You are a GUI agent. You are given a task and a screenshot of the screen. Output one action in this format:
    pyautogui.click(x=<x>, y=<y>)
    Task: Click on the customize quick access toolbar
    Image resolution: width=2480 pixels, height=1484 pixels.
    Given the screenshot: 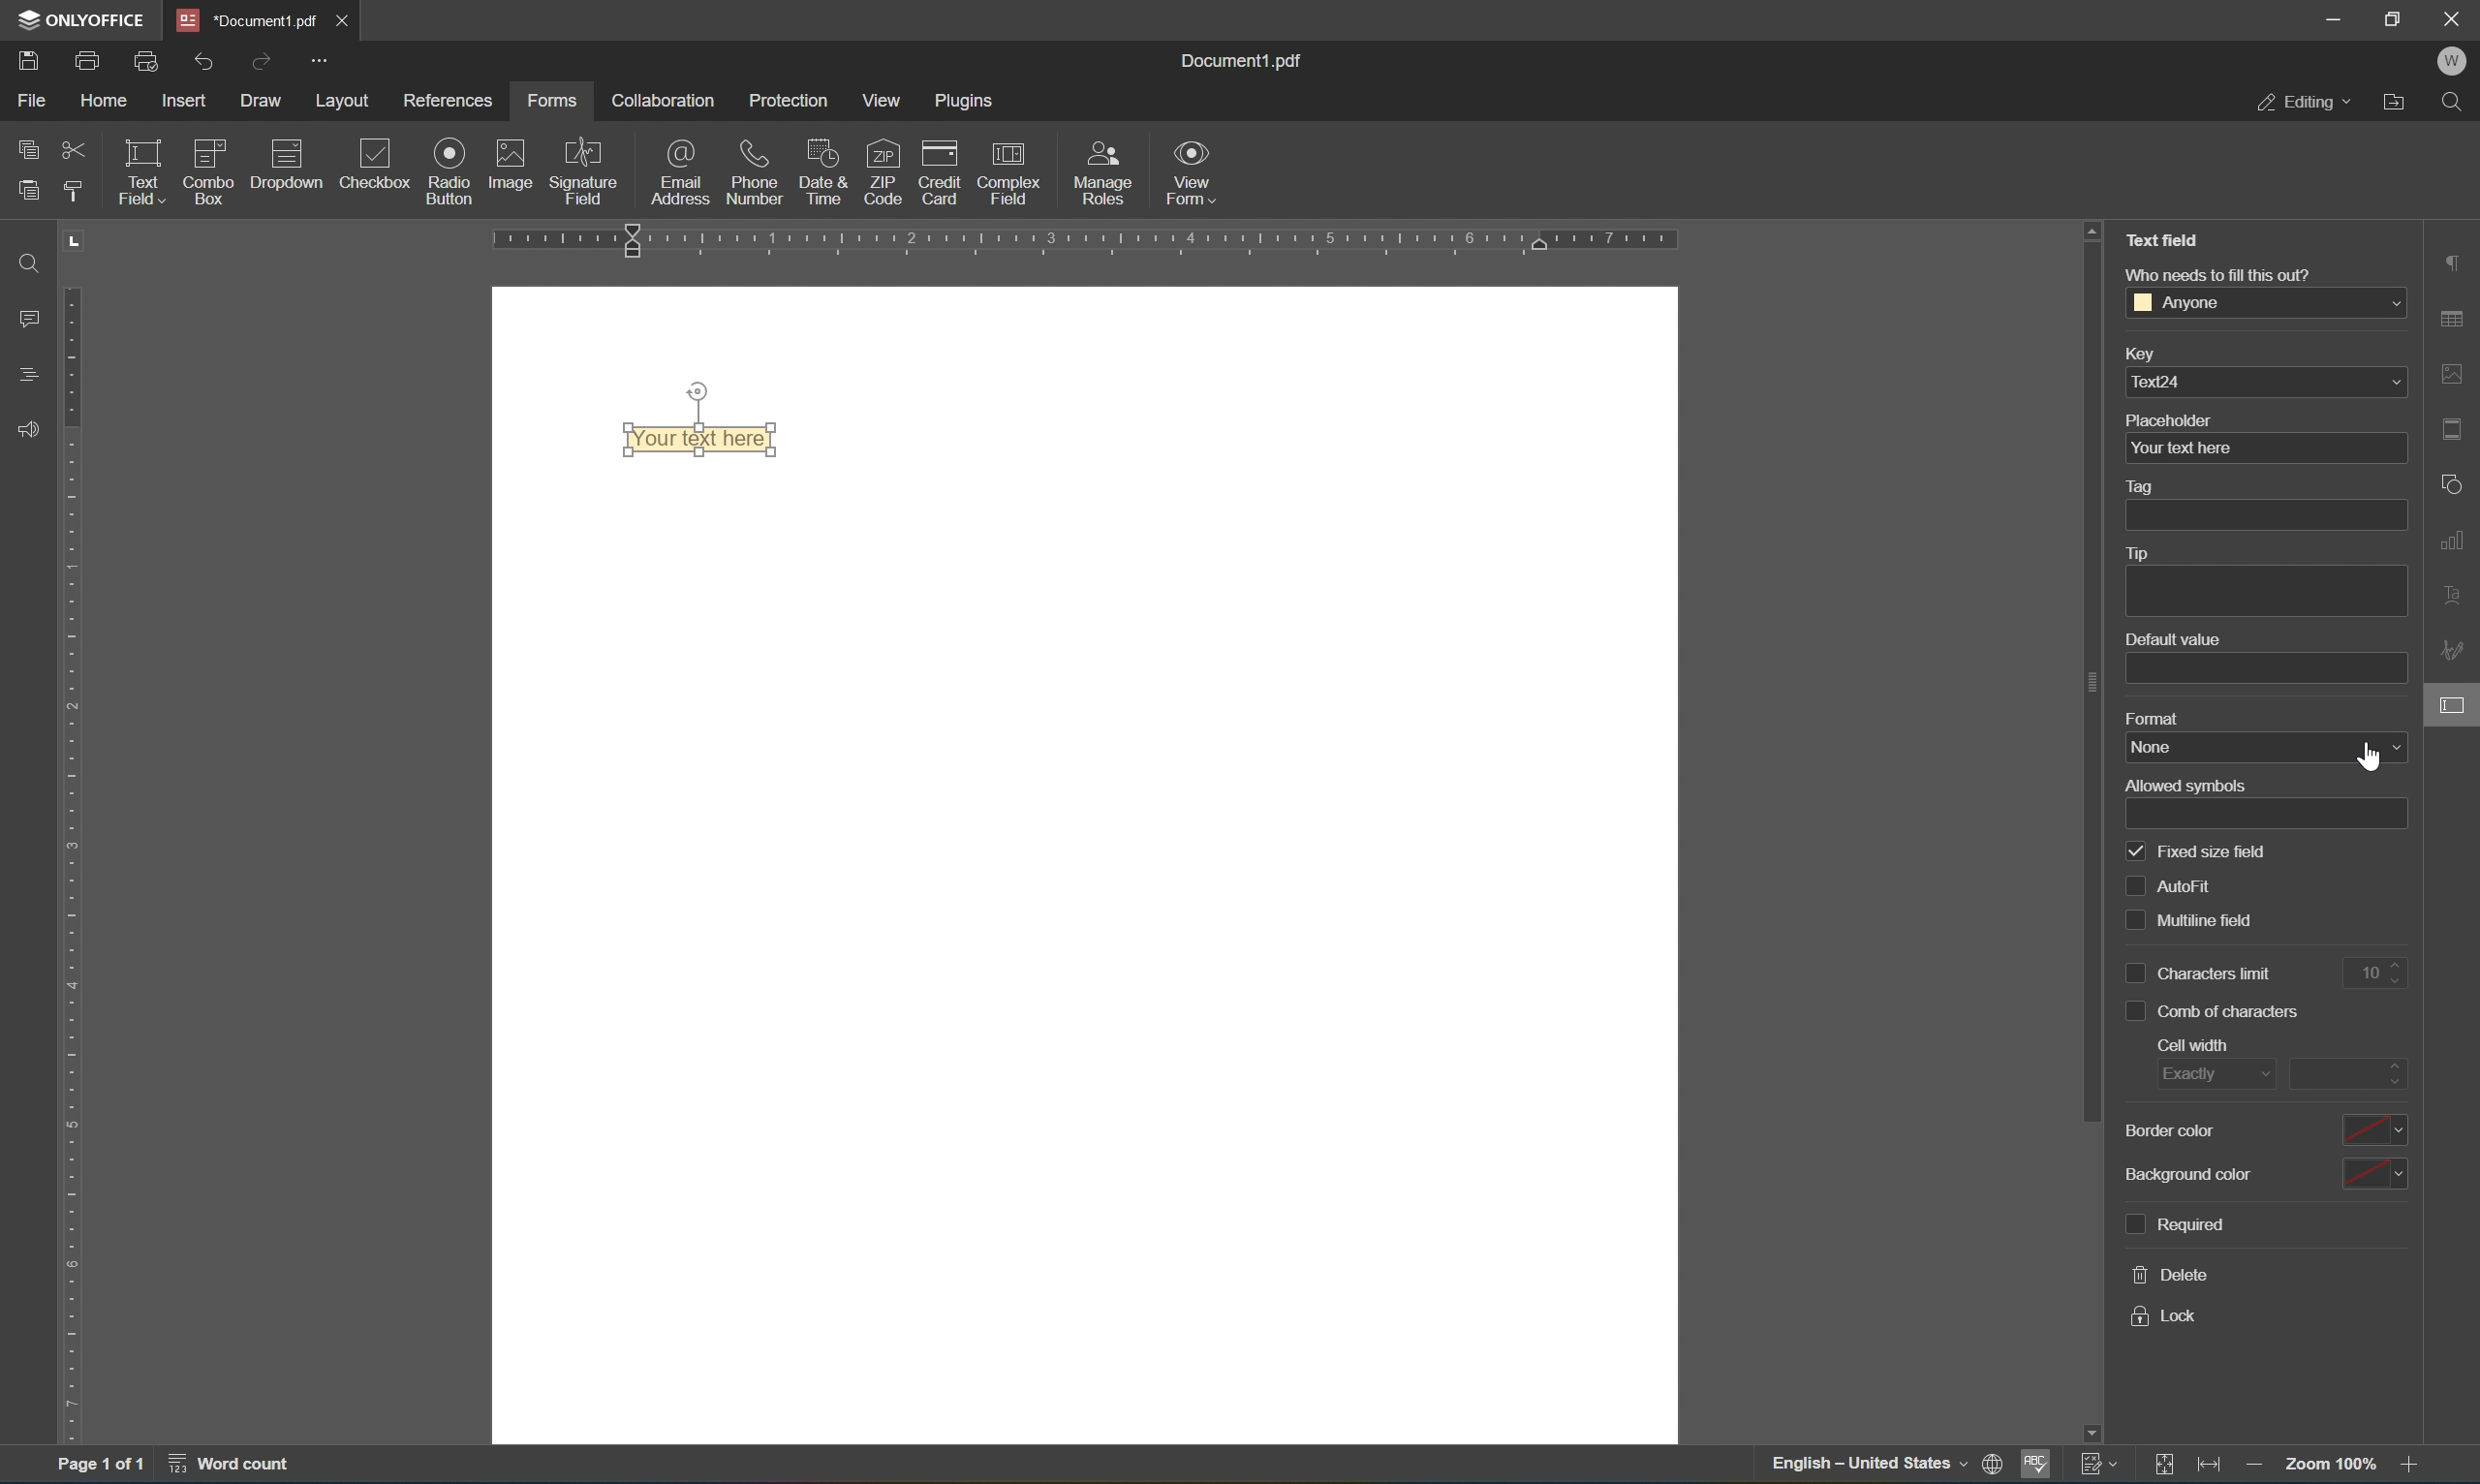 What is the action you would take?
    pyautogui.click(x=316, y=59)
    